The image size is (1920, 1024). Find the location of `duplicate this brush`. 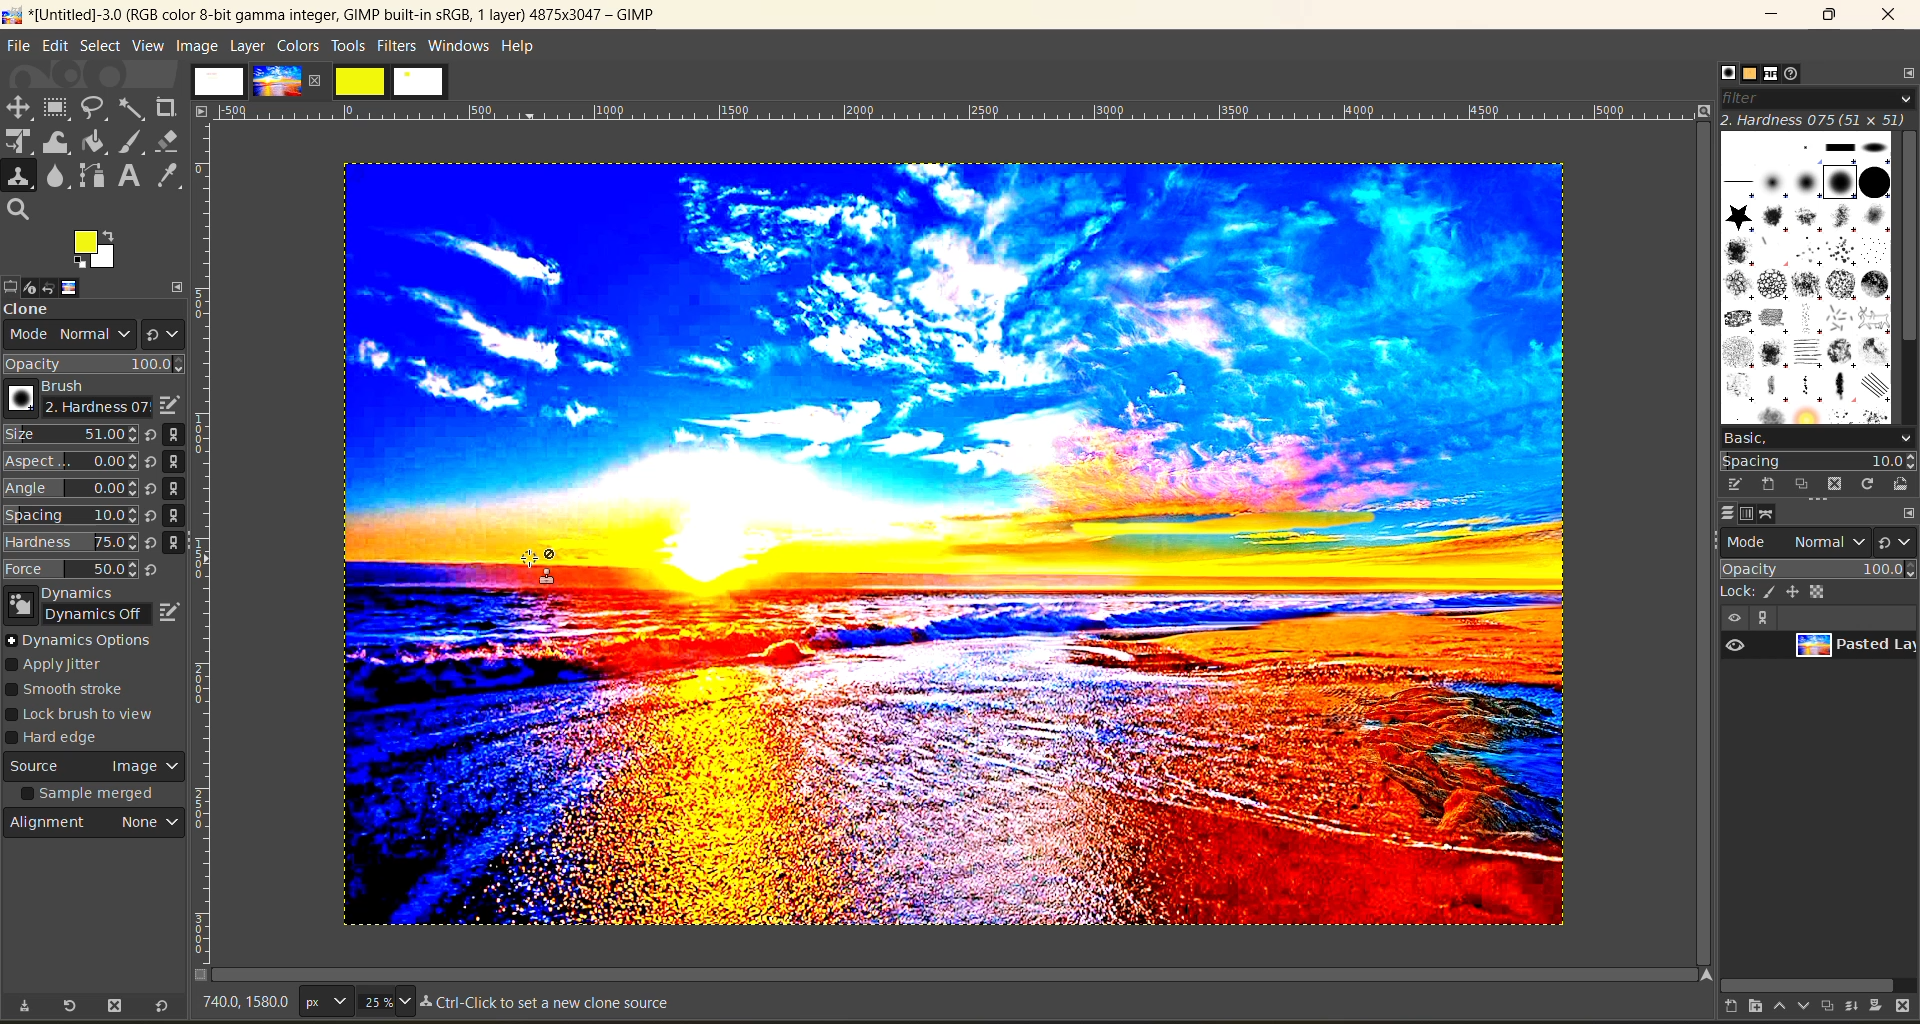

duplicate this brush is located at coordinates (1803, 485).